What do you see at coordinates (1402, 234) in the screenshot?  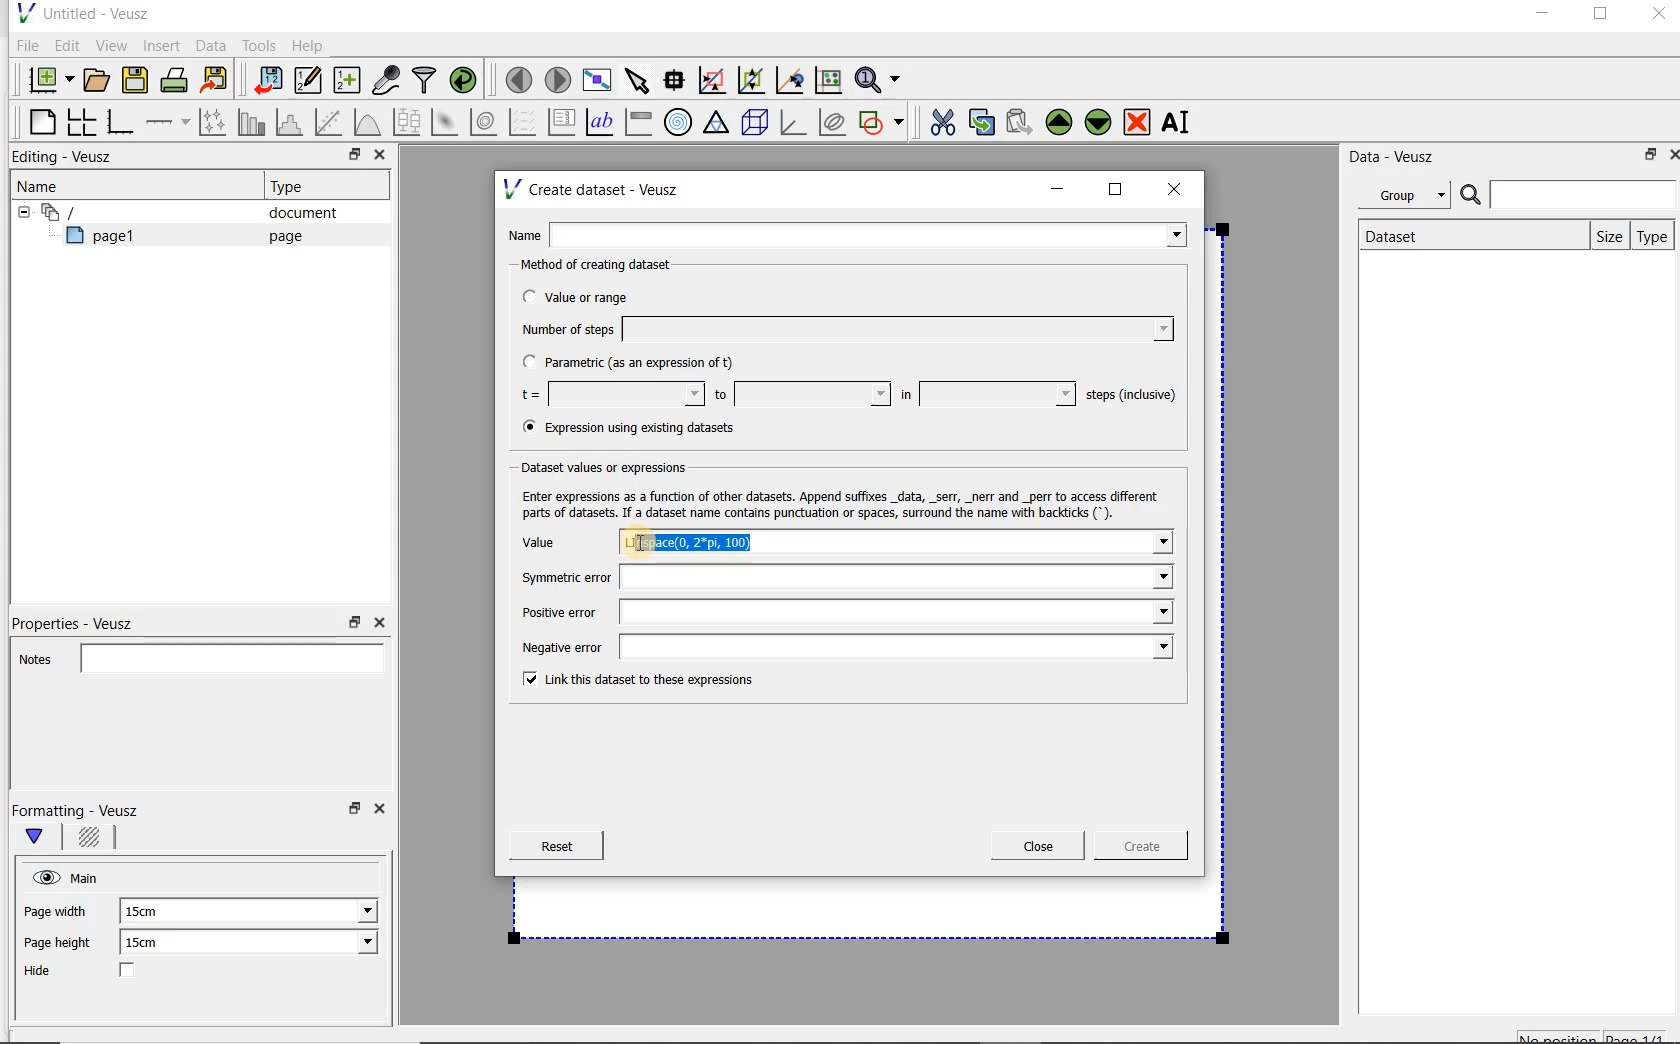 I see `Dataset` at bounding box center [1402, 234].